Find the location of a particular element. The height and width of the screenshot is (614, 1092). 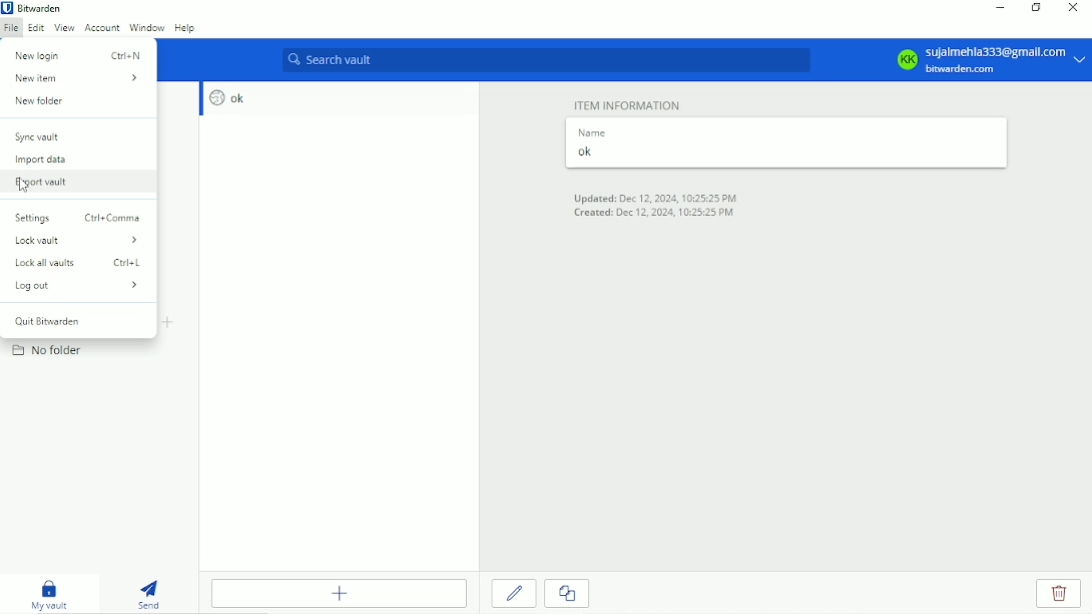

Settings is located at coordinates (78, 217).